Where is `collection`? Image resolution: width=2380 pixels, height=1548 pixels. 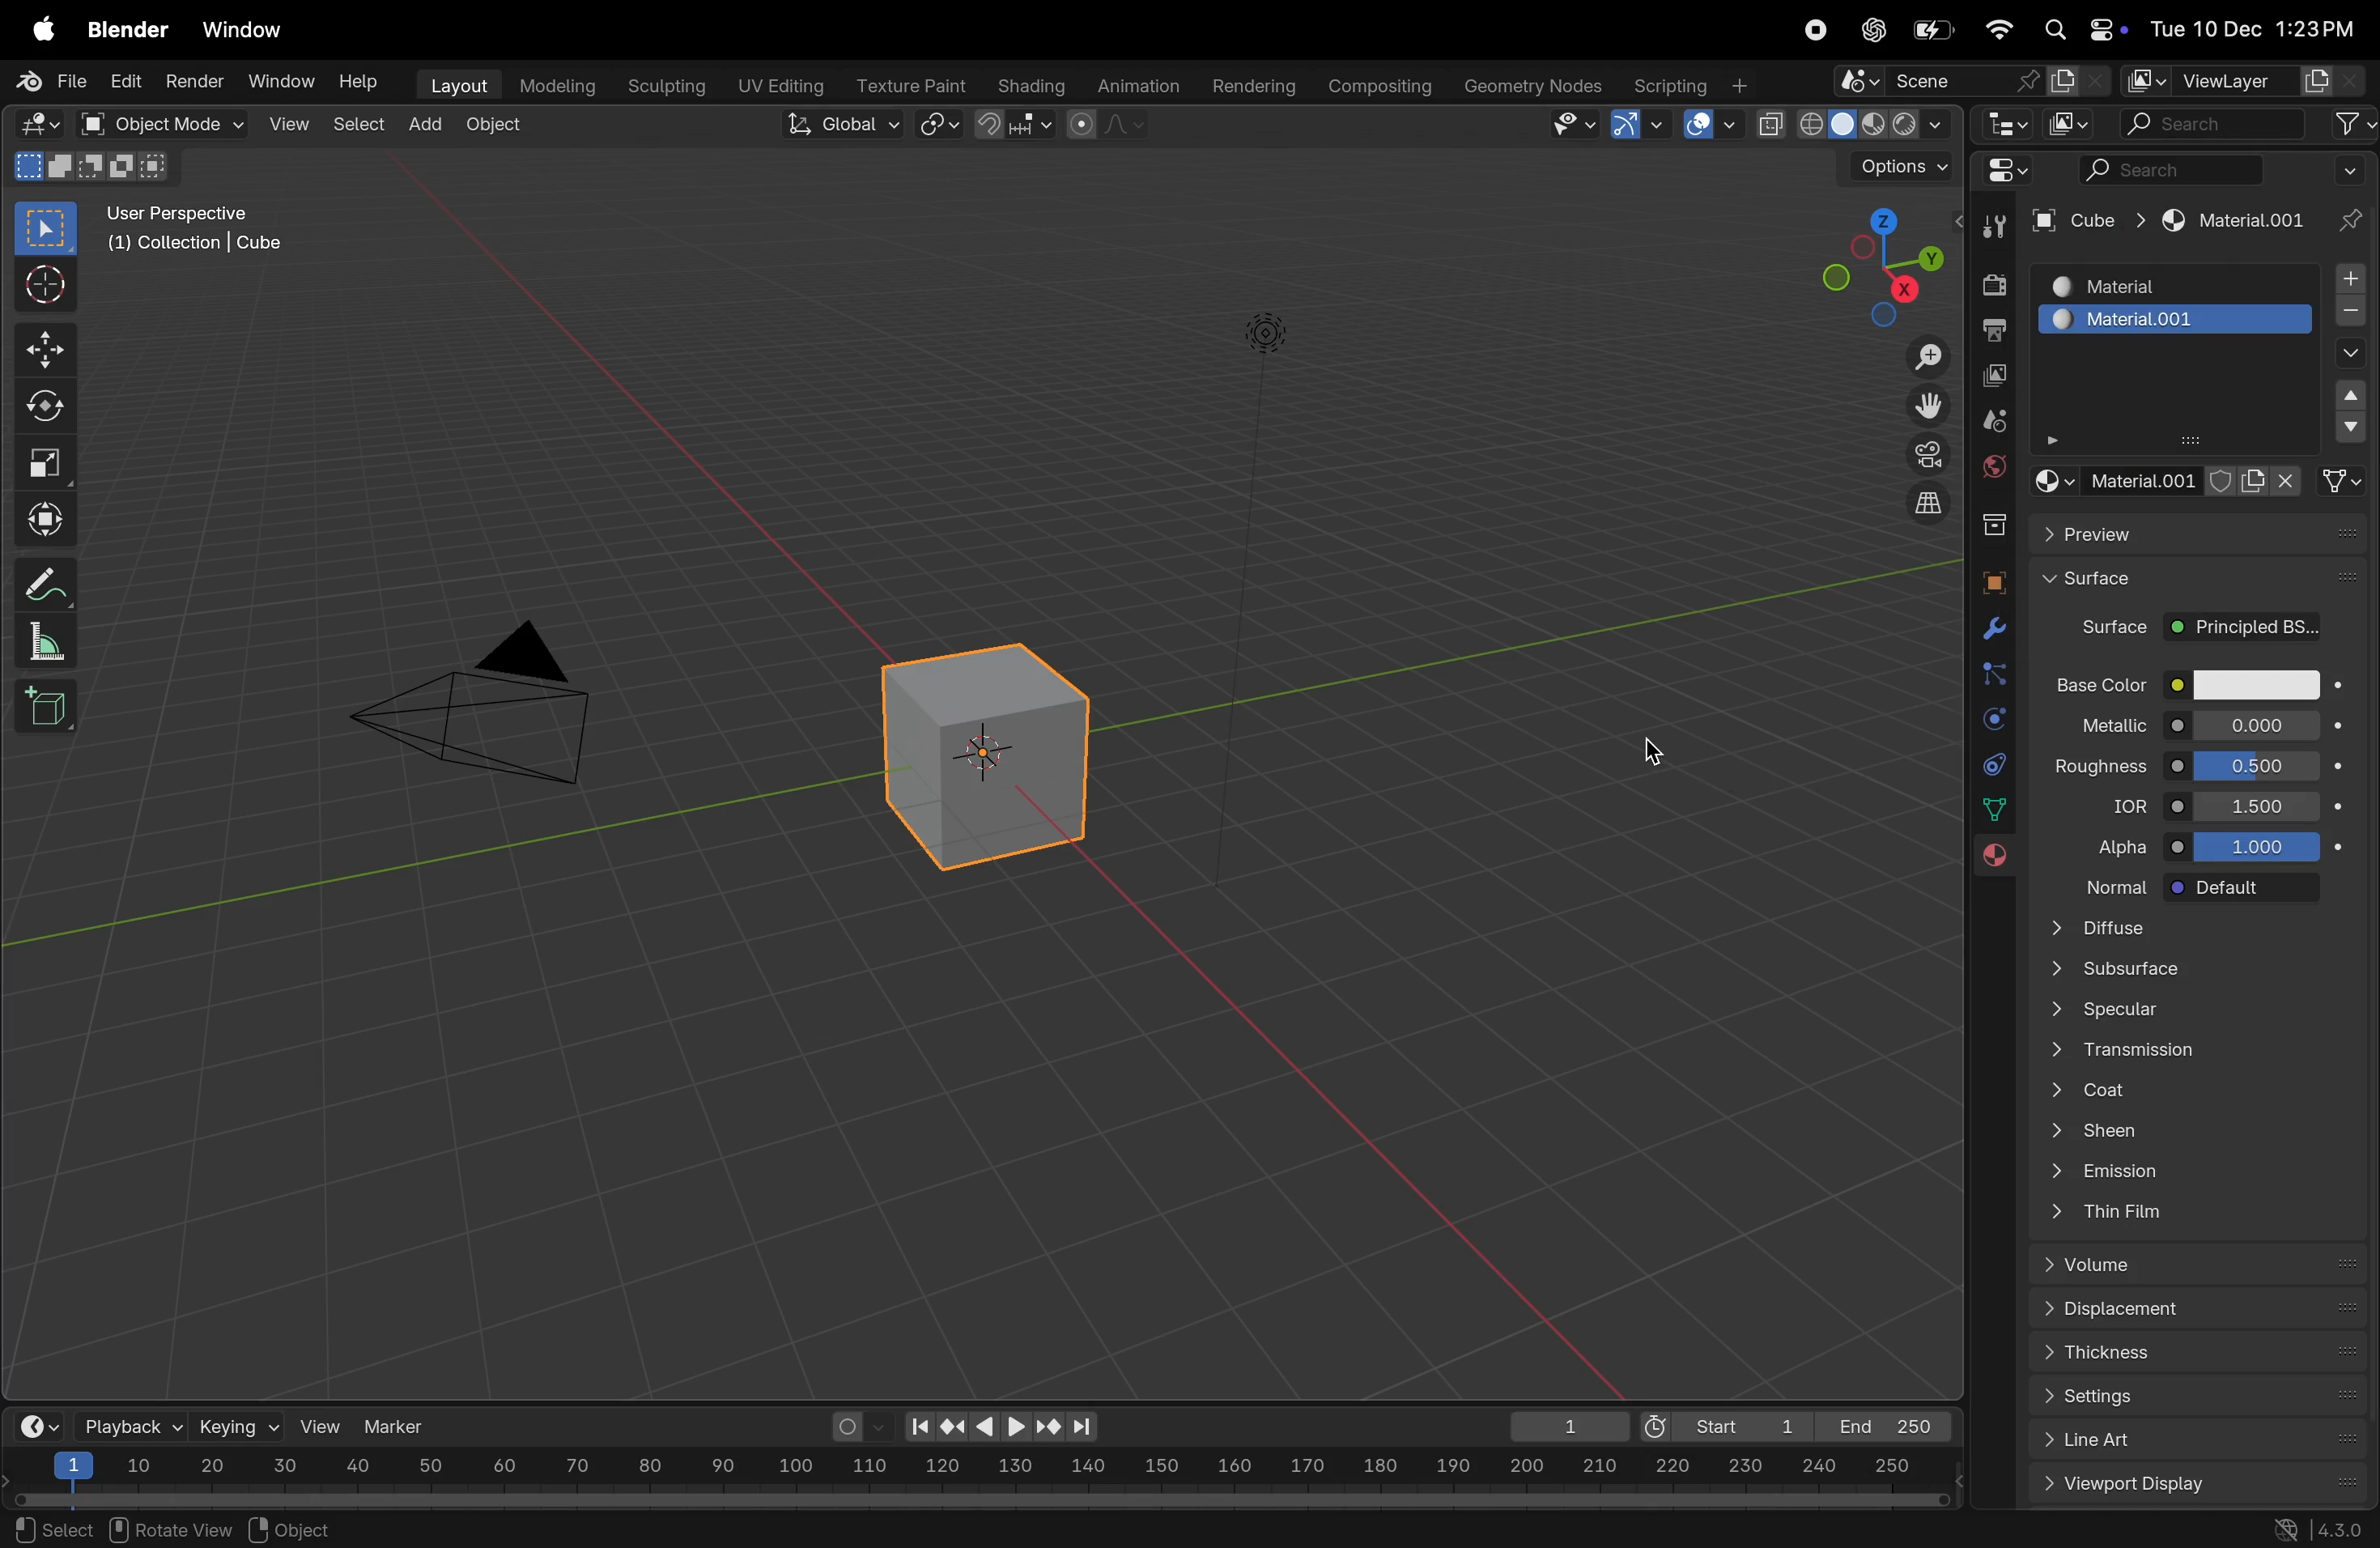
collection is located at coordinates (1989, 521).